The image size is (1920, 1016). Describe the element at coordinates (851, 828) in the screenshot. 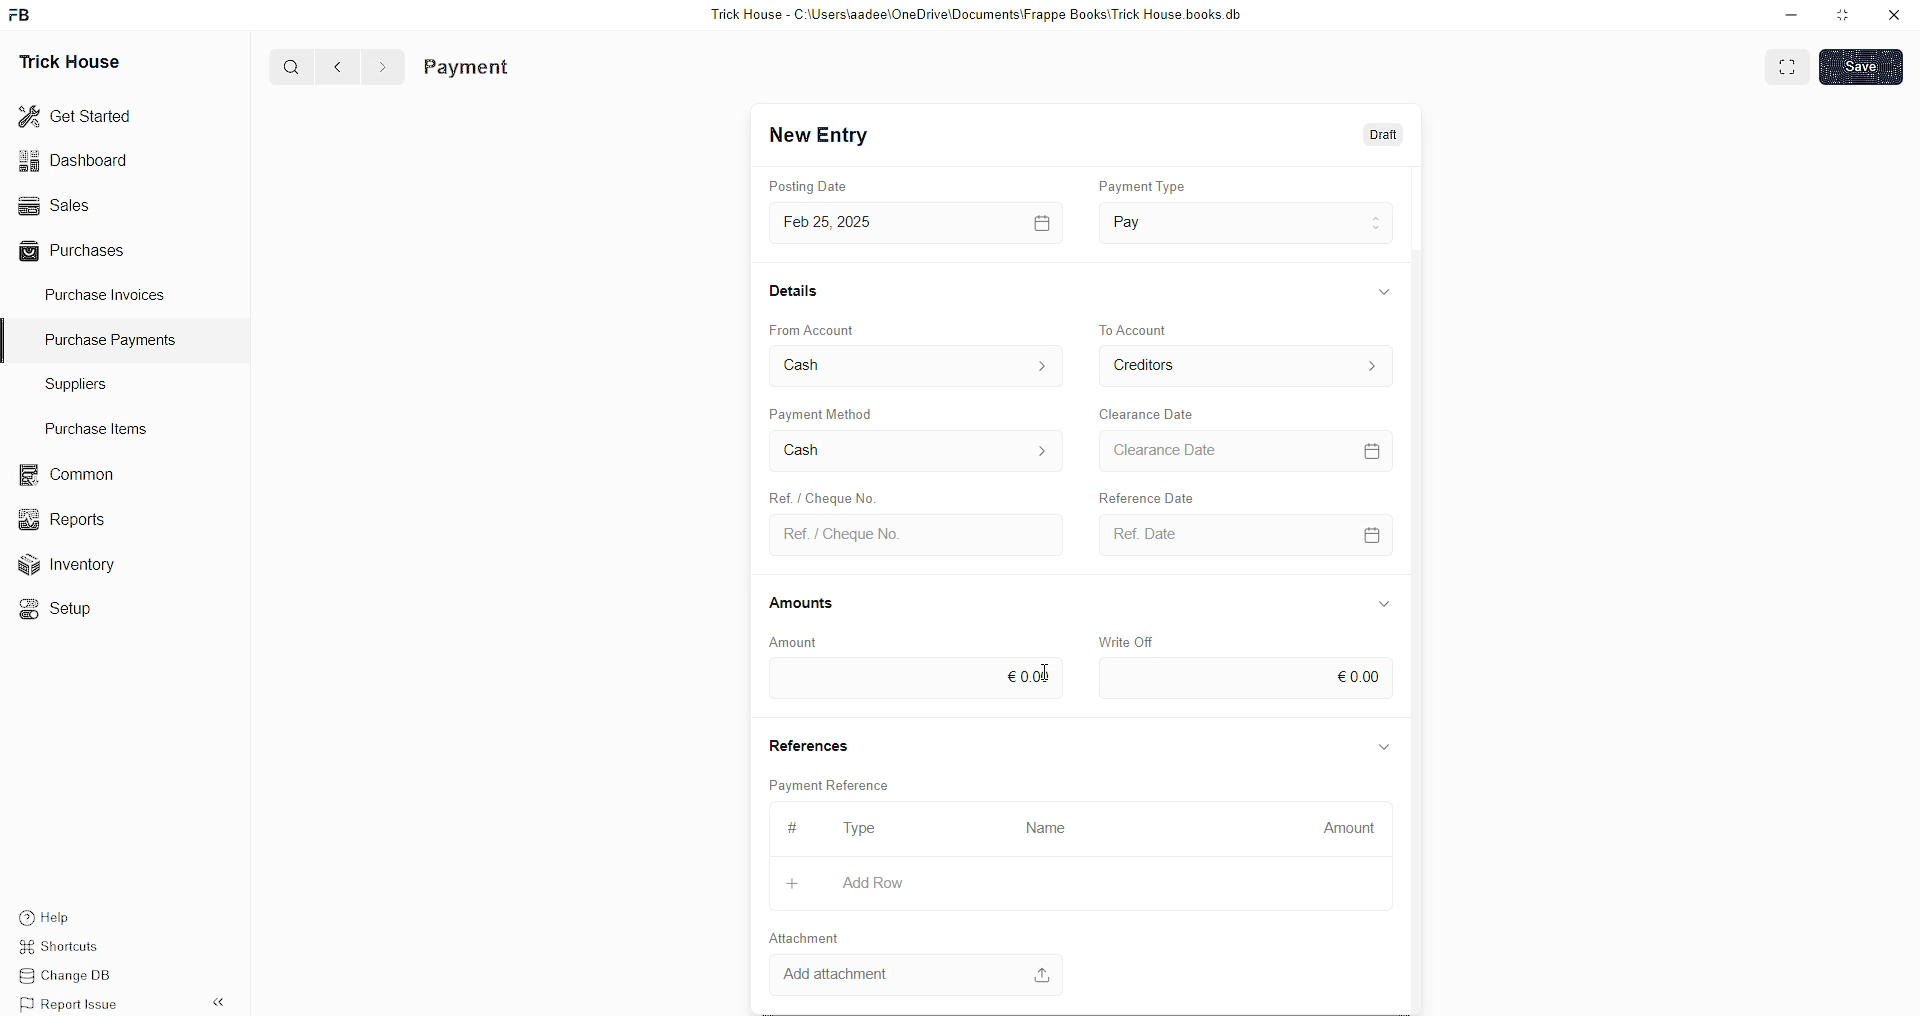

I see `type` at that location.